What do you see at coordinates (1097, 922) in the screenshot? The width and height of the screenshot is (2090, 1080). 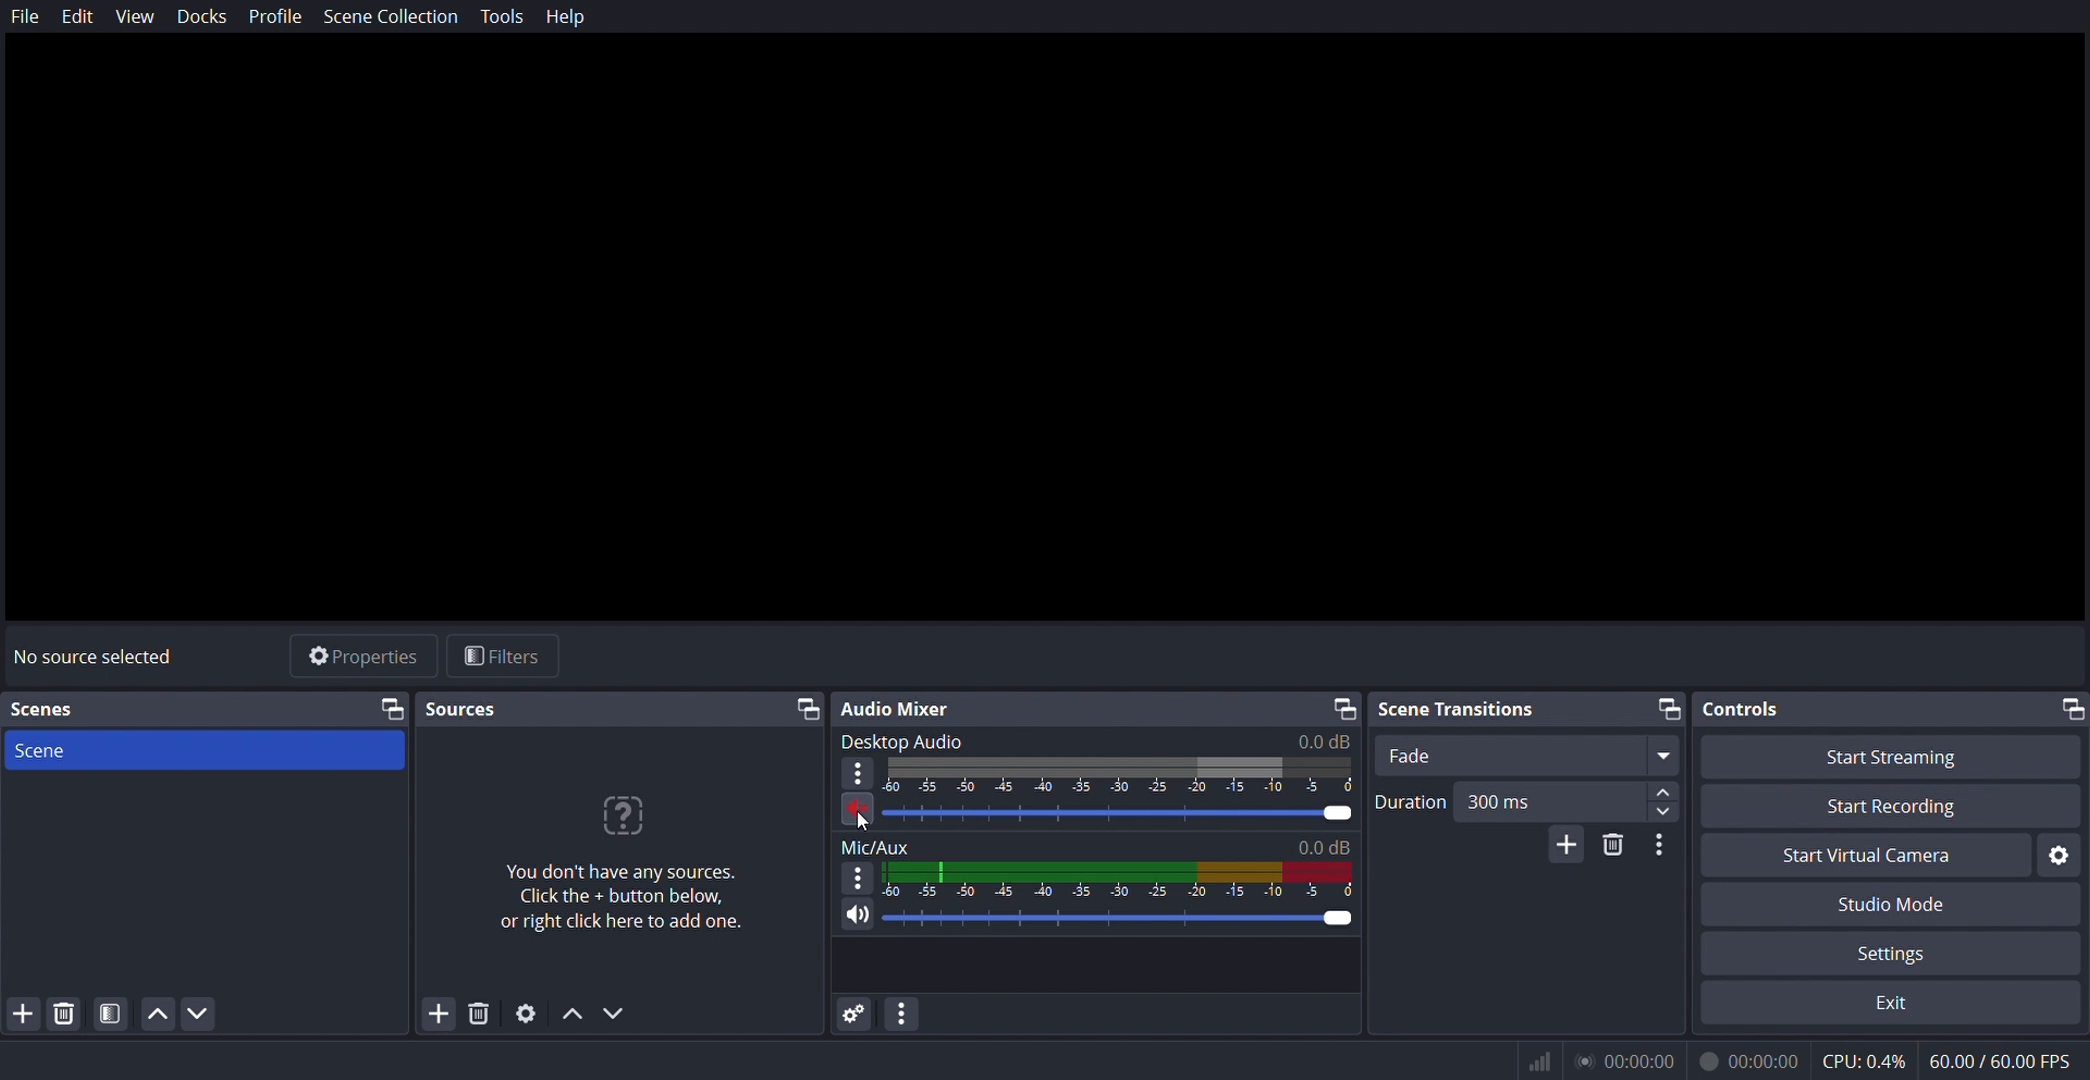 I see `volume slider` at bounding box center [1097, 922].